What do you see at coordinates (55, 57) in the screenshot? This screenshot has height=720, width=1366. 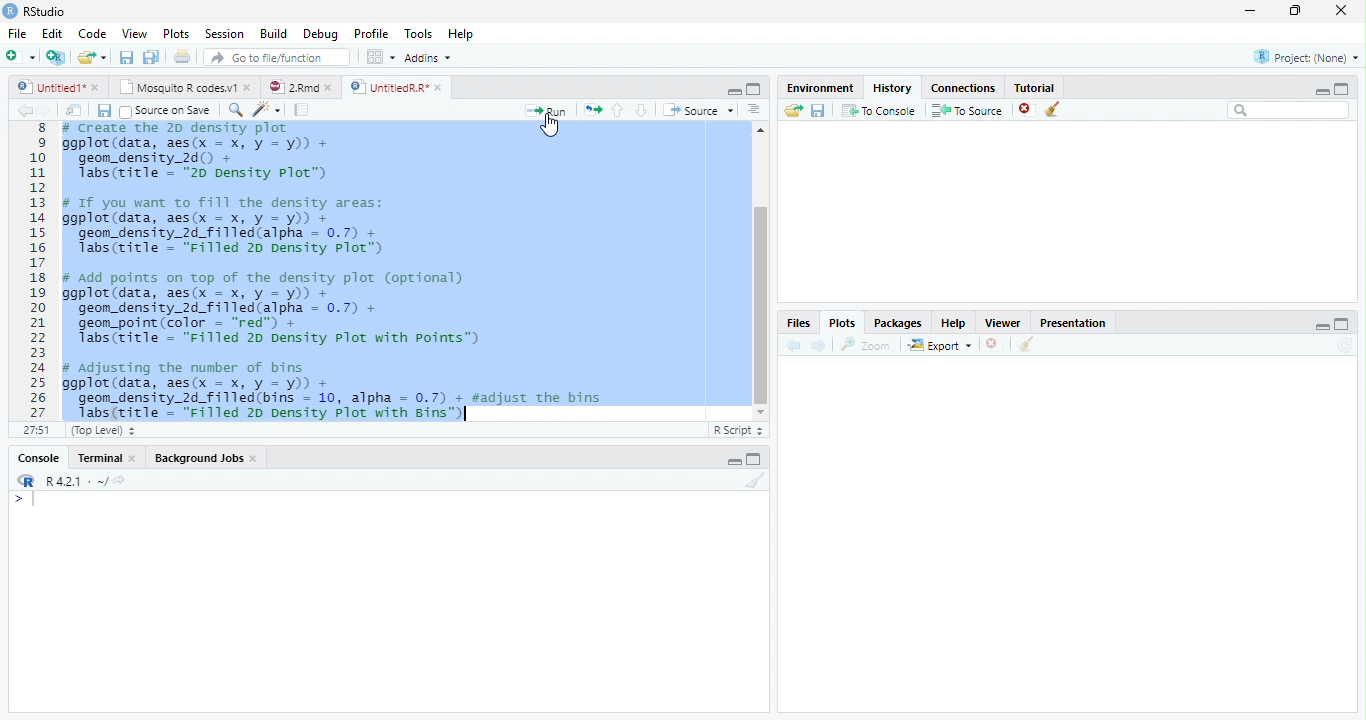 I see `Create a project` at bounding box center [55, 57].